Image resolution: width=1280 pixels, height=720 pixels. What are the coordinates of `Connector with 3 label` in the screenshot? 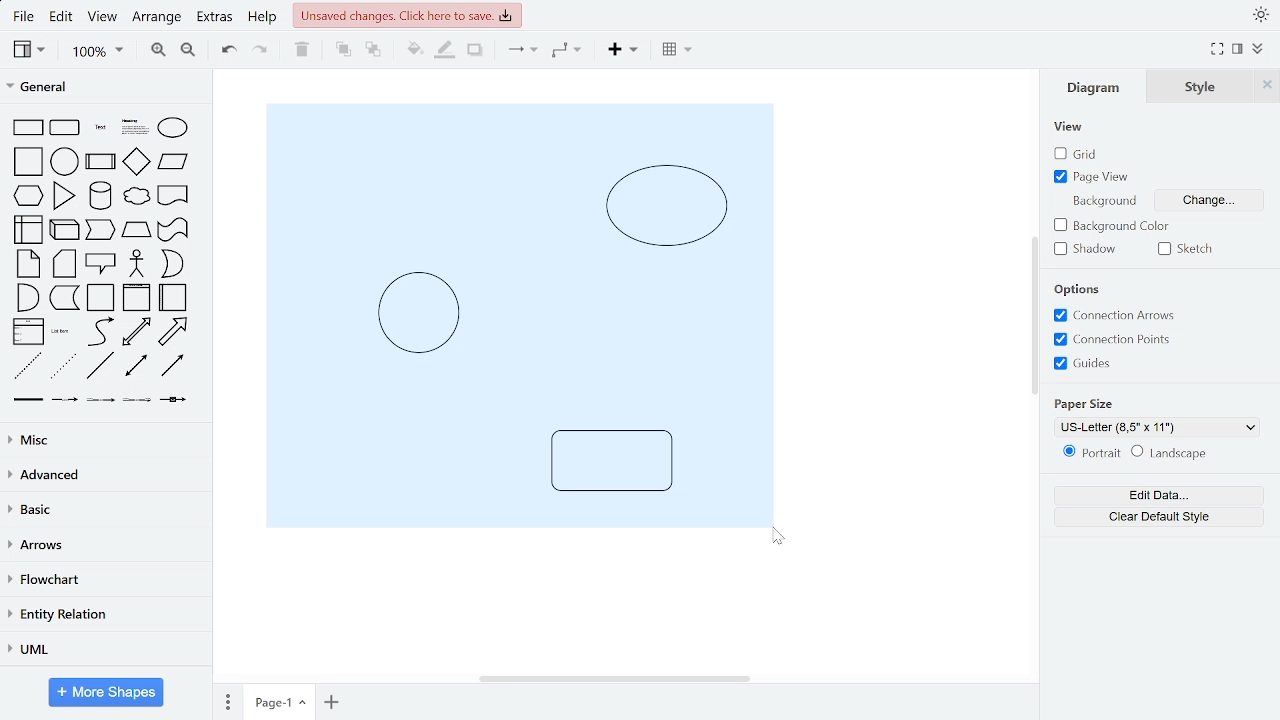 It's located at (136, 404).